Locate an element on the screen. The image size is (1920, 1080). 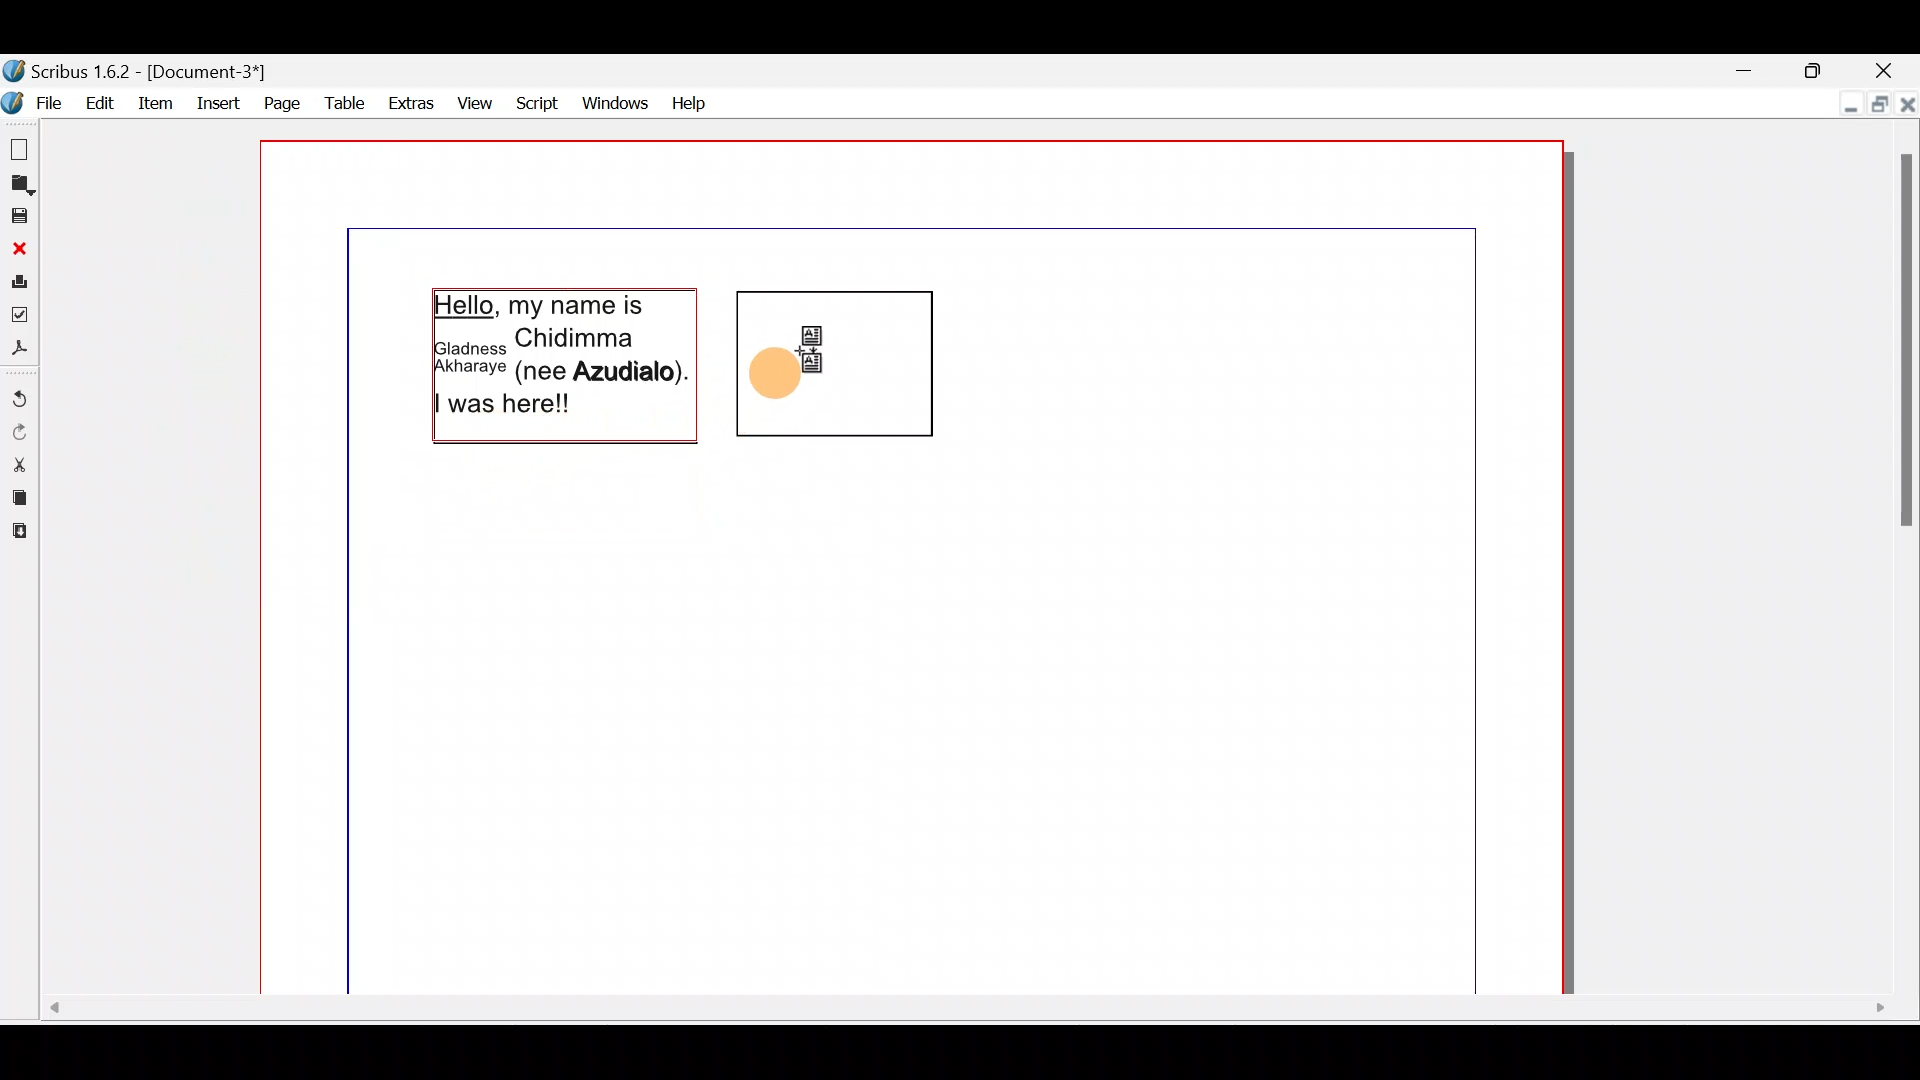
Close is located at coordinates (1884, 68).